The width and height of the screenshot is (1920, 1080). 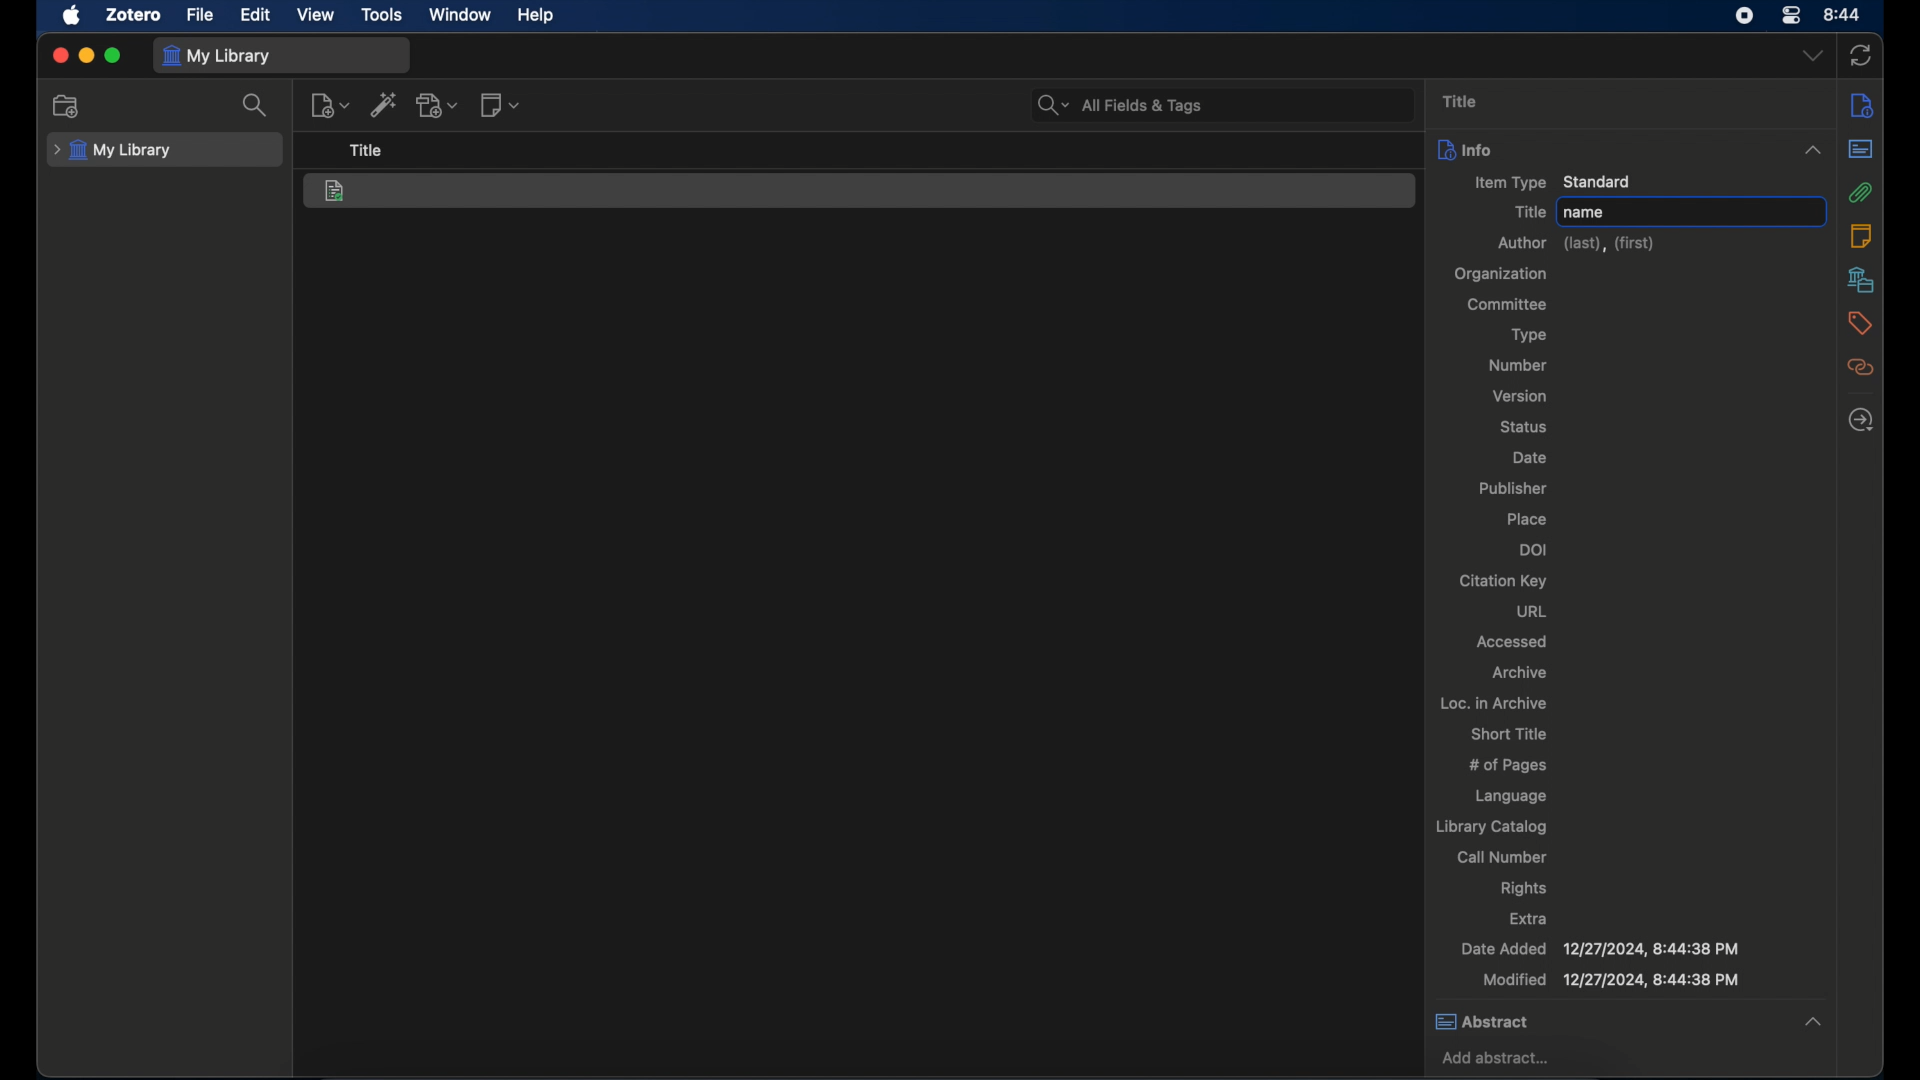 I want to click on loc. in archive, so click(x=1495, y=702).